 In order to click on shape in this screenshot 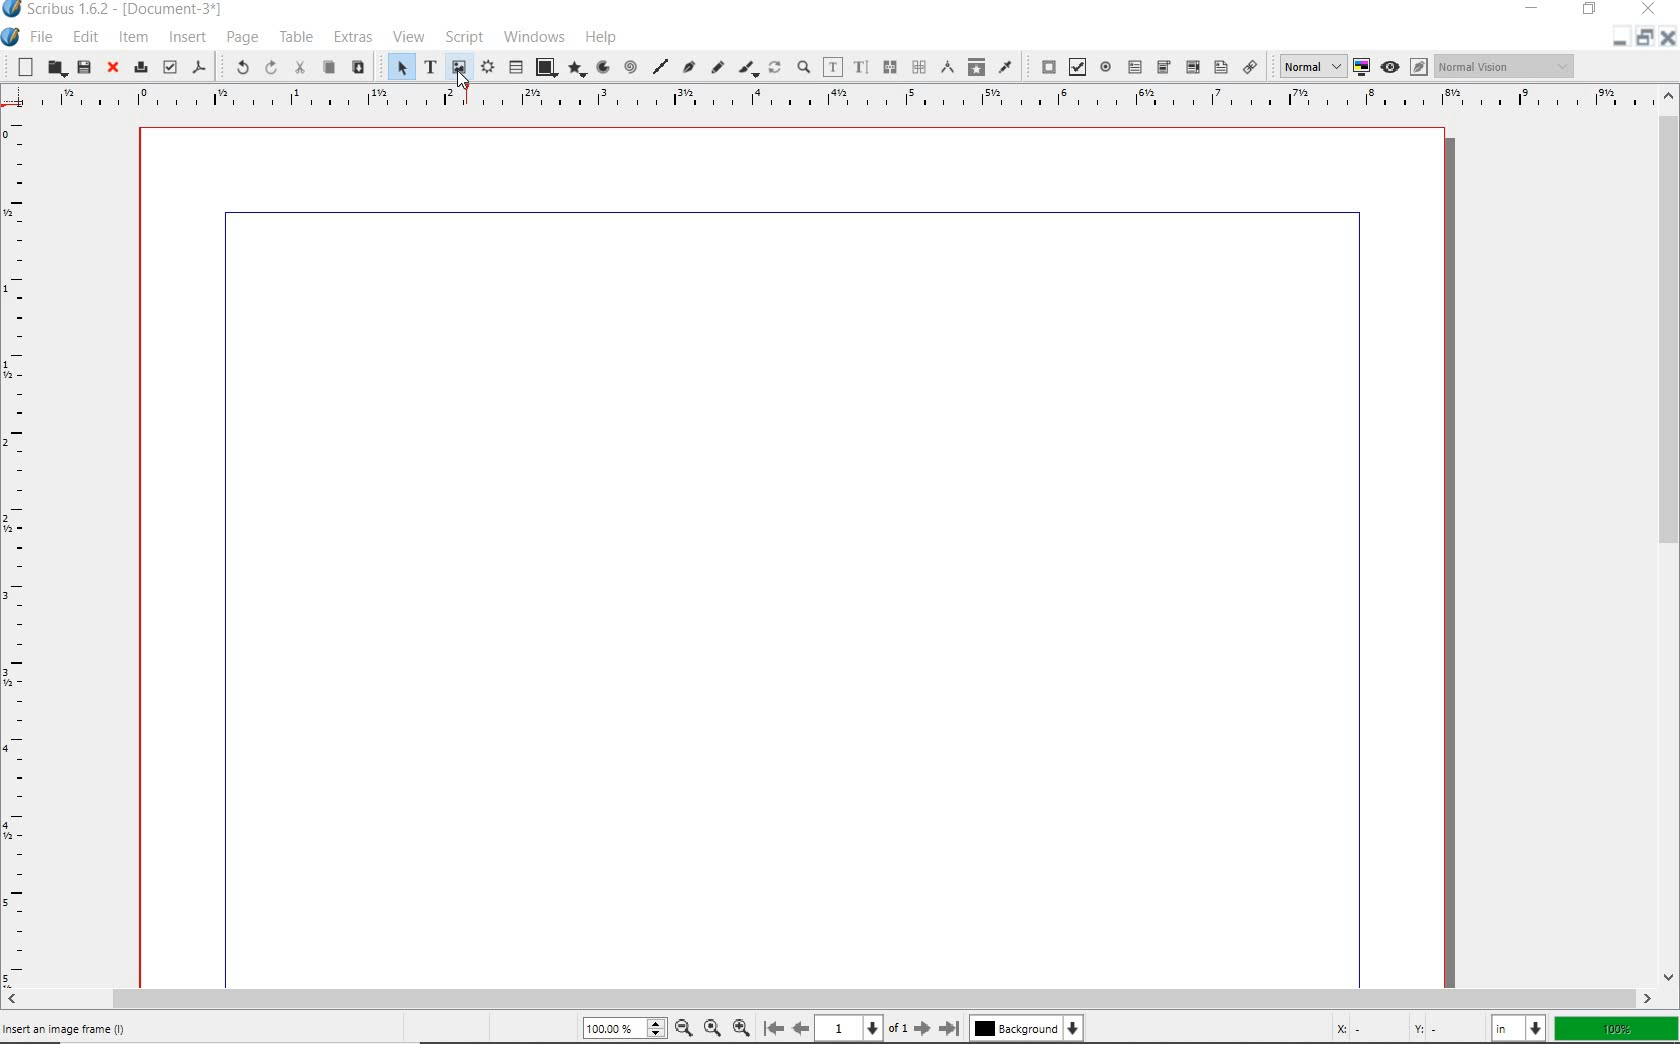, I will do `click(545, 67)`.